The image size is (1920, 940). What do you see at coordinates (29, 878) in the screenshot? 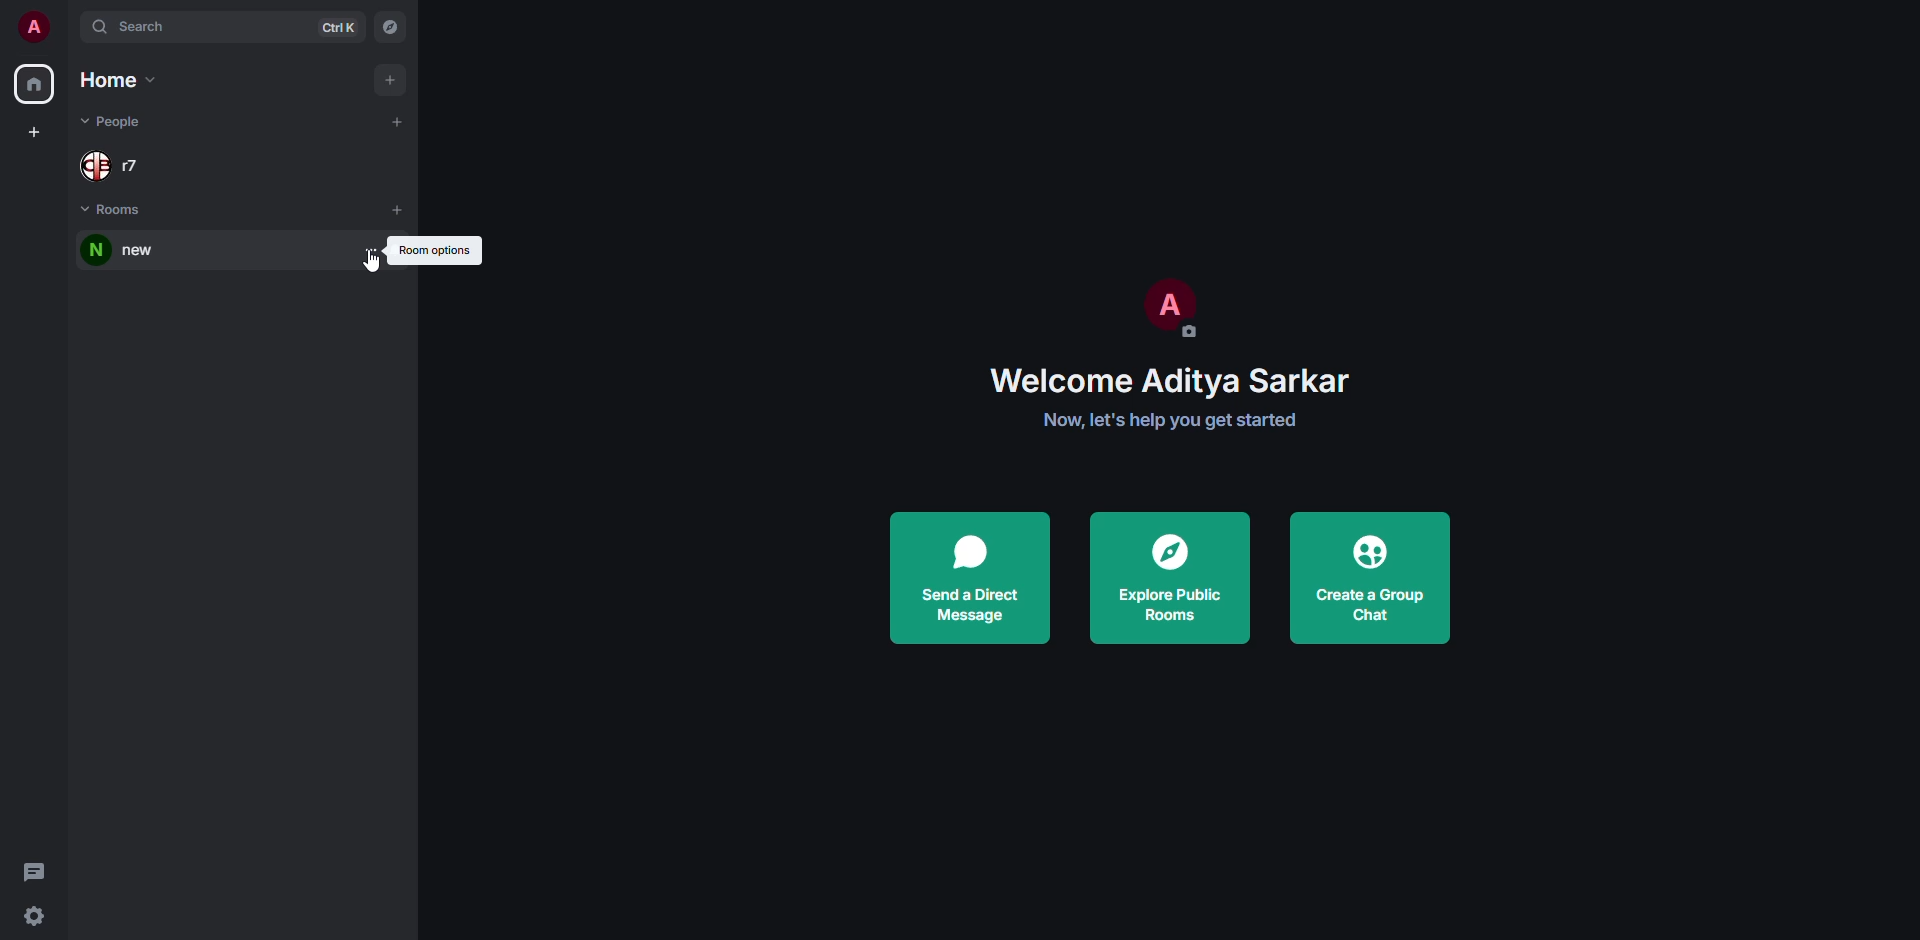
I see `threads` at bounding box center [29, 878].